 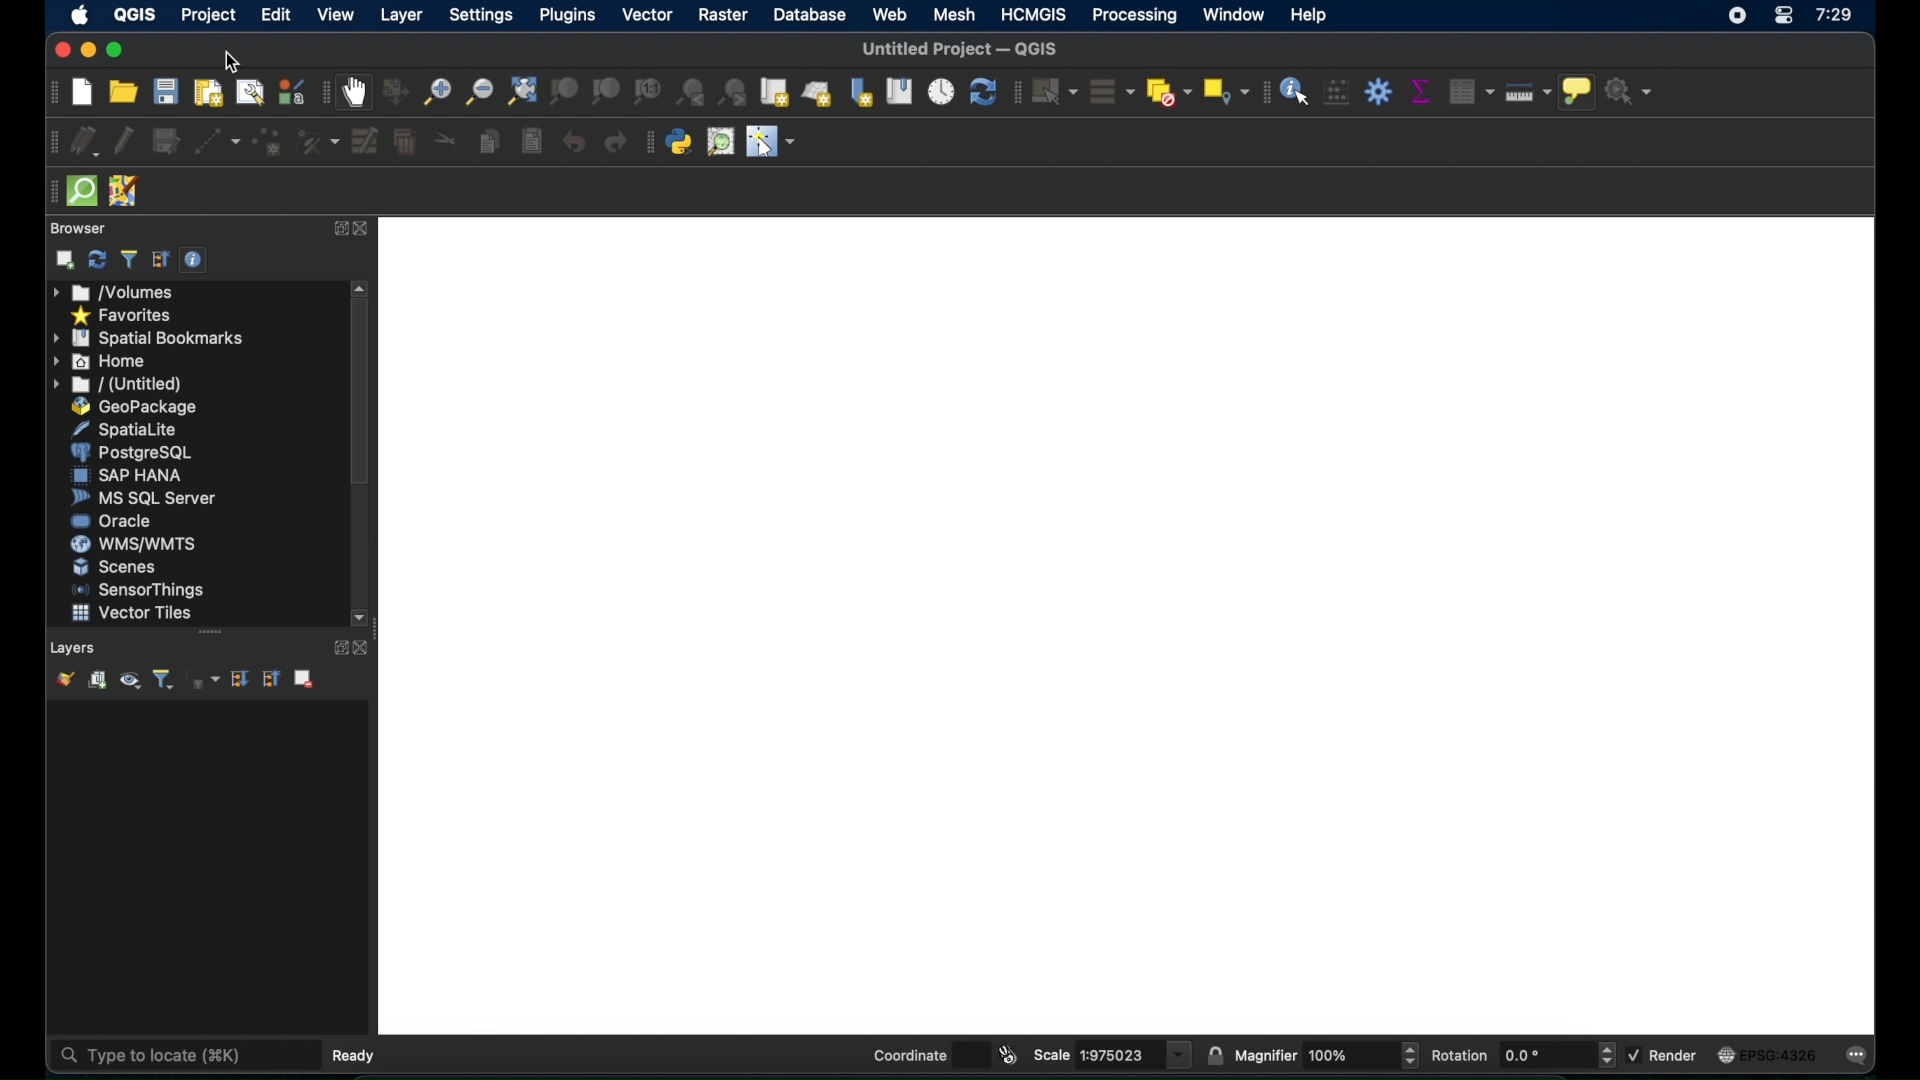 I want to click on zoom last, so click(x=735, y=91).